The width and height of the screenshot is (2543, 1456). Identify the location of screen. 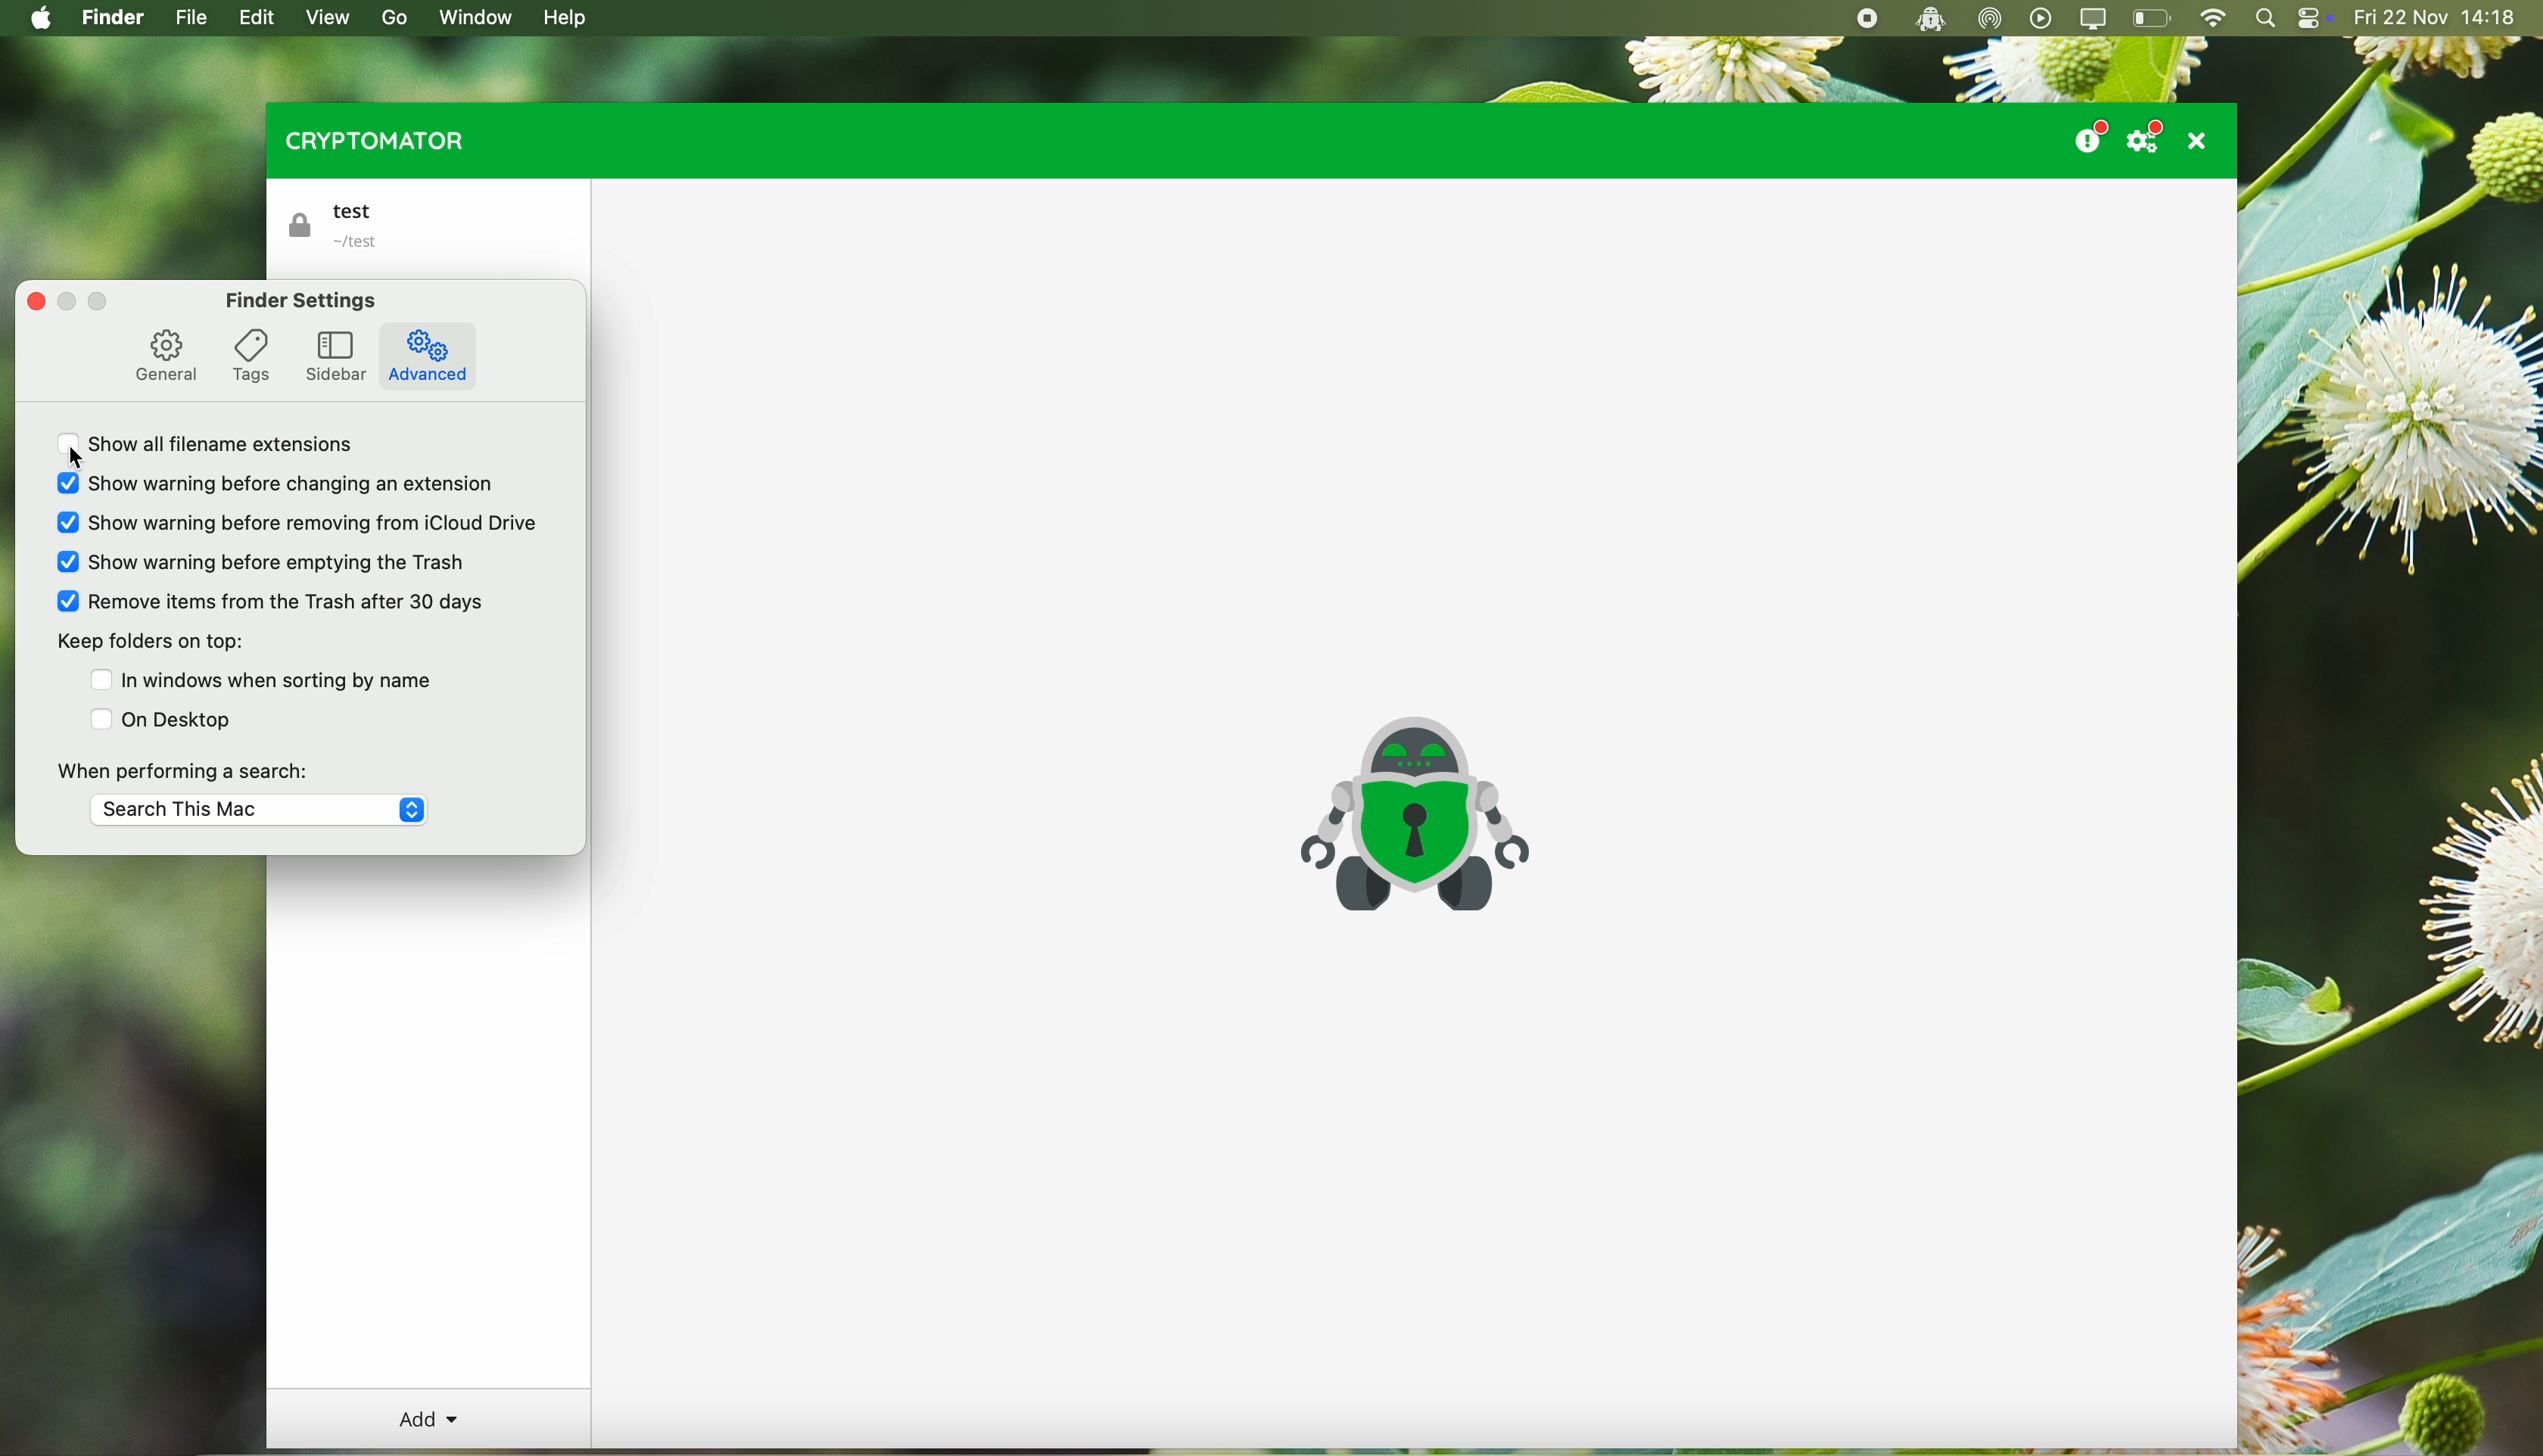
(2096, 19).